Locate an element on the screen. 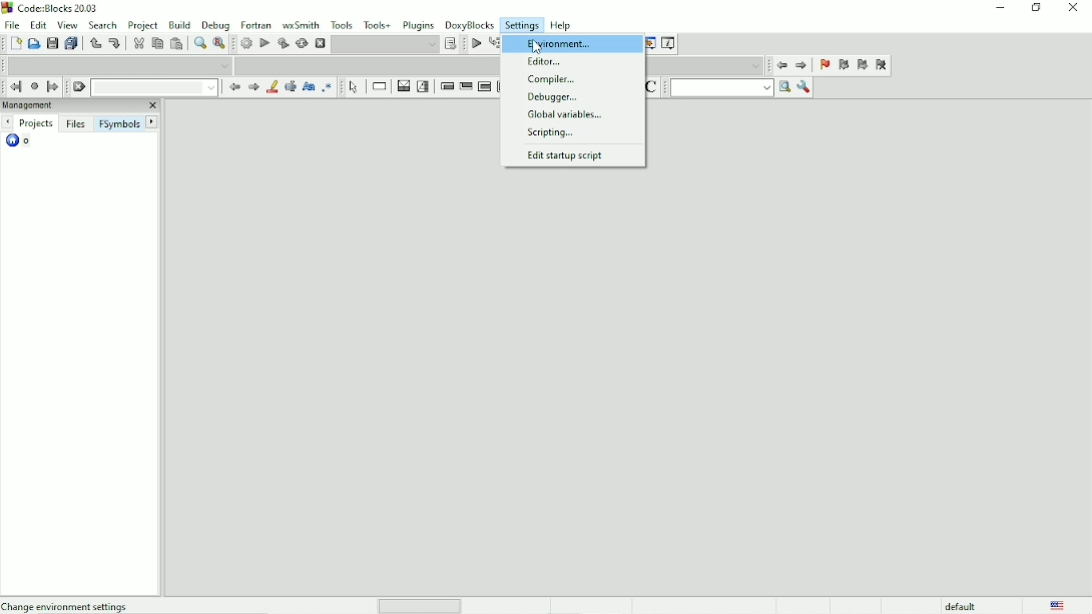 Image resolution: width=1092 pixels, height=614 pixels. Undo is located at coordinates (93, 43).